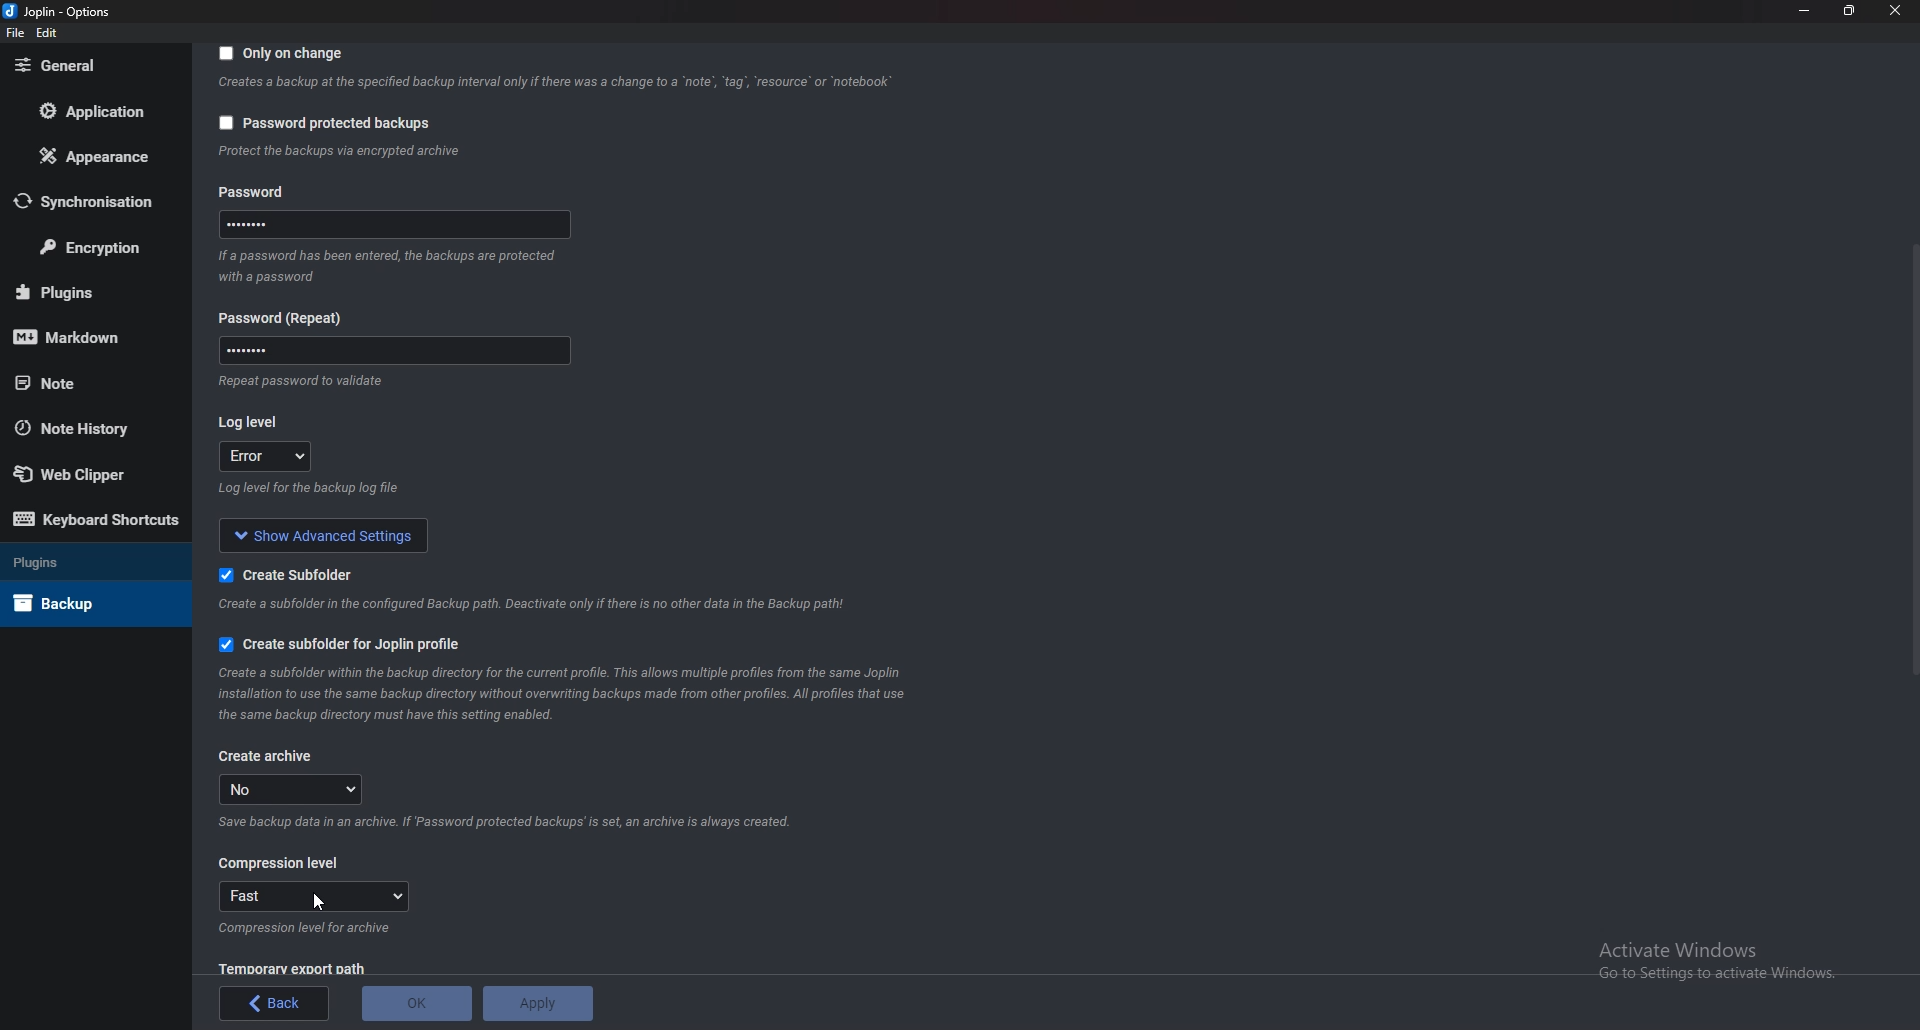 This screenshot has width=1920, height=1030. What do you see at coordinates (324, 123) in the screenshot?
I see `Password protected backups` at bounding box center [324, 123].